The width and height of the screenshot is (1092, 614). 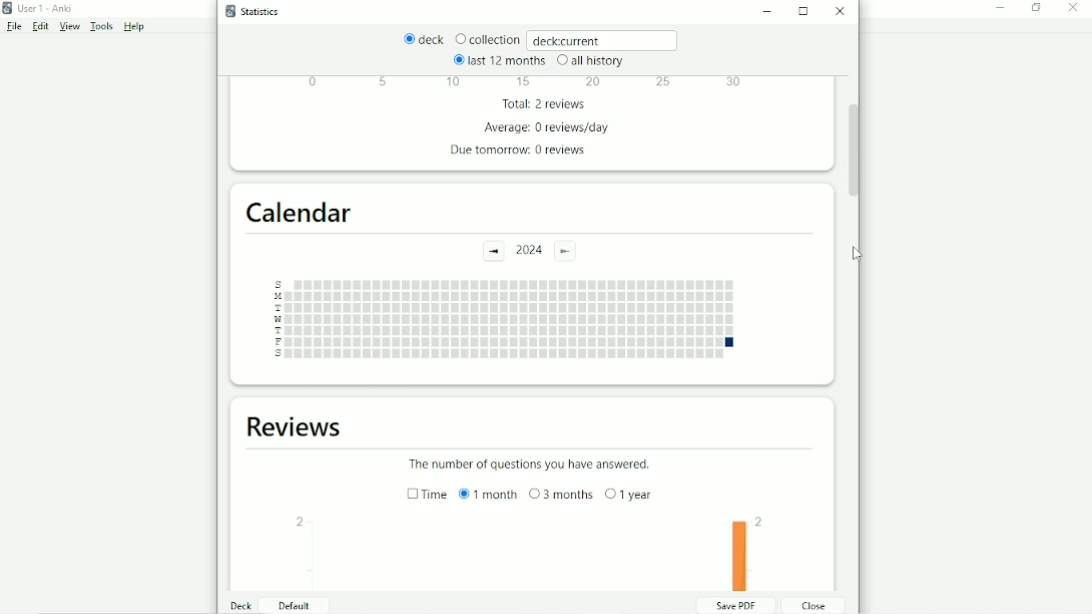 What do you see at coordinates (1076, 8) in the screenshot?
I see `Close` at bounding box center [1076, 8].